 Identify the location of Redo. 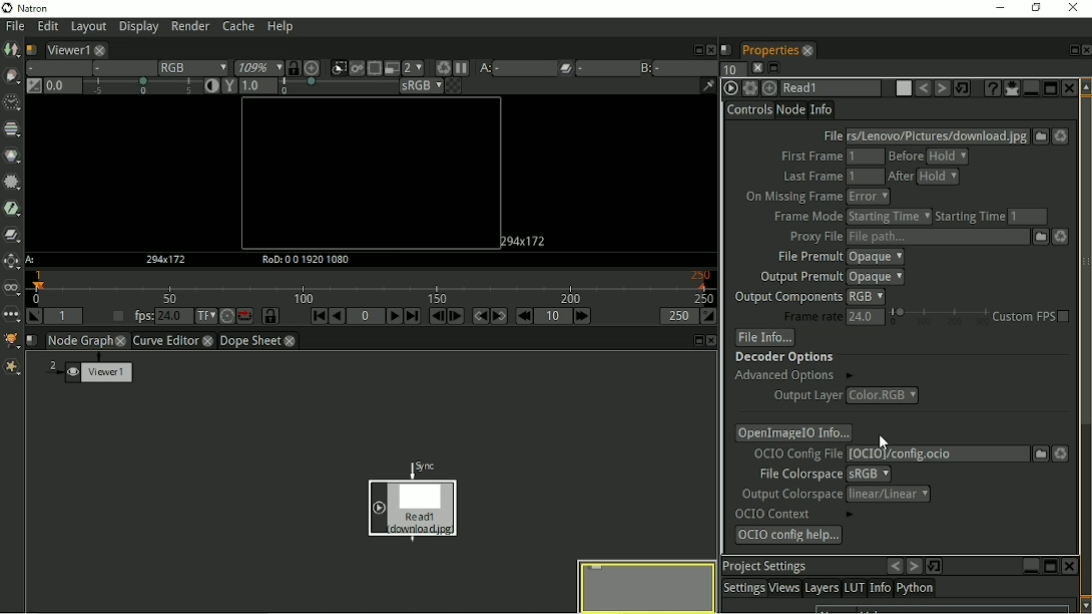
(941, 88).